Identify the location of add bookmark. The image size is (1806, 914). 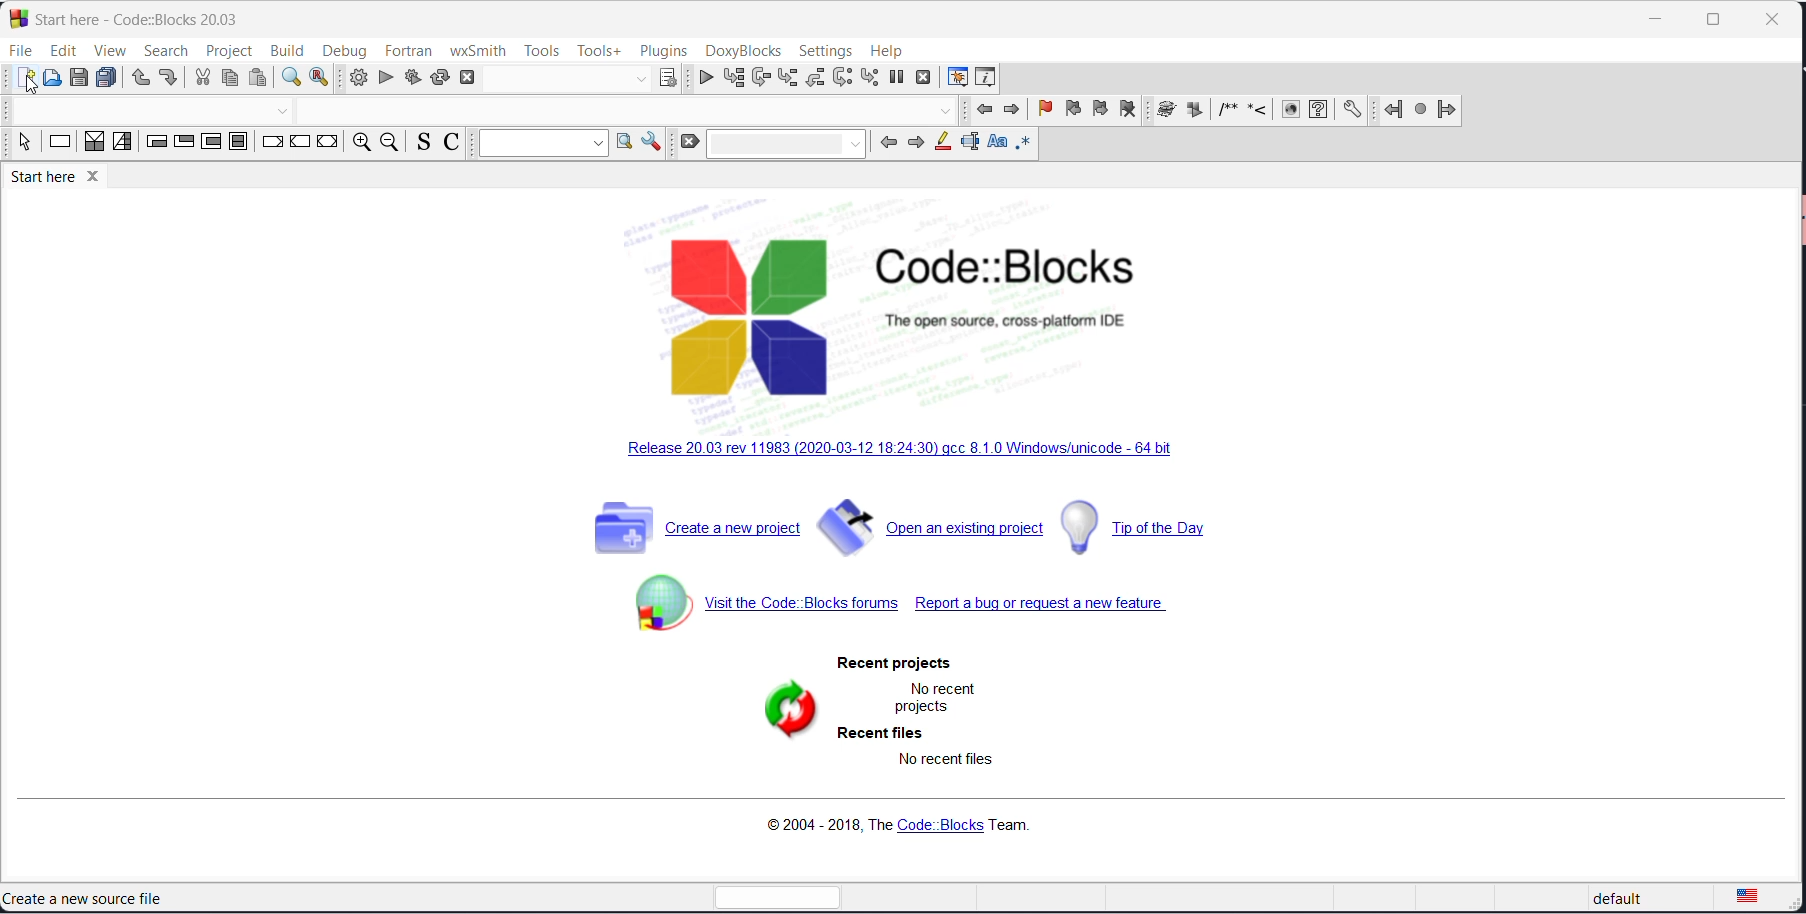
(1039, 112).